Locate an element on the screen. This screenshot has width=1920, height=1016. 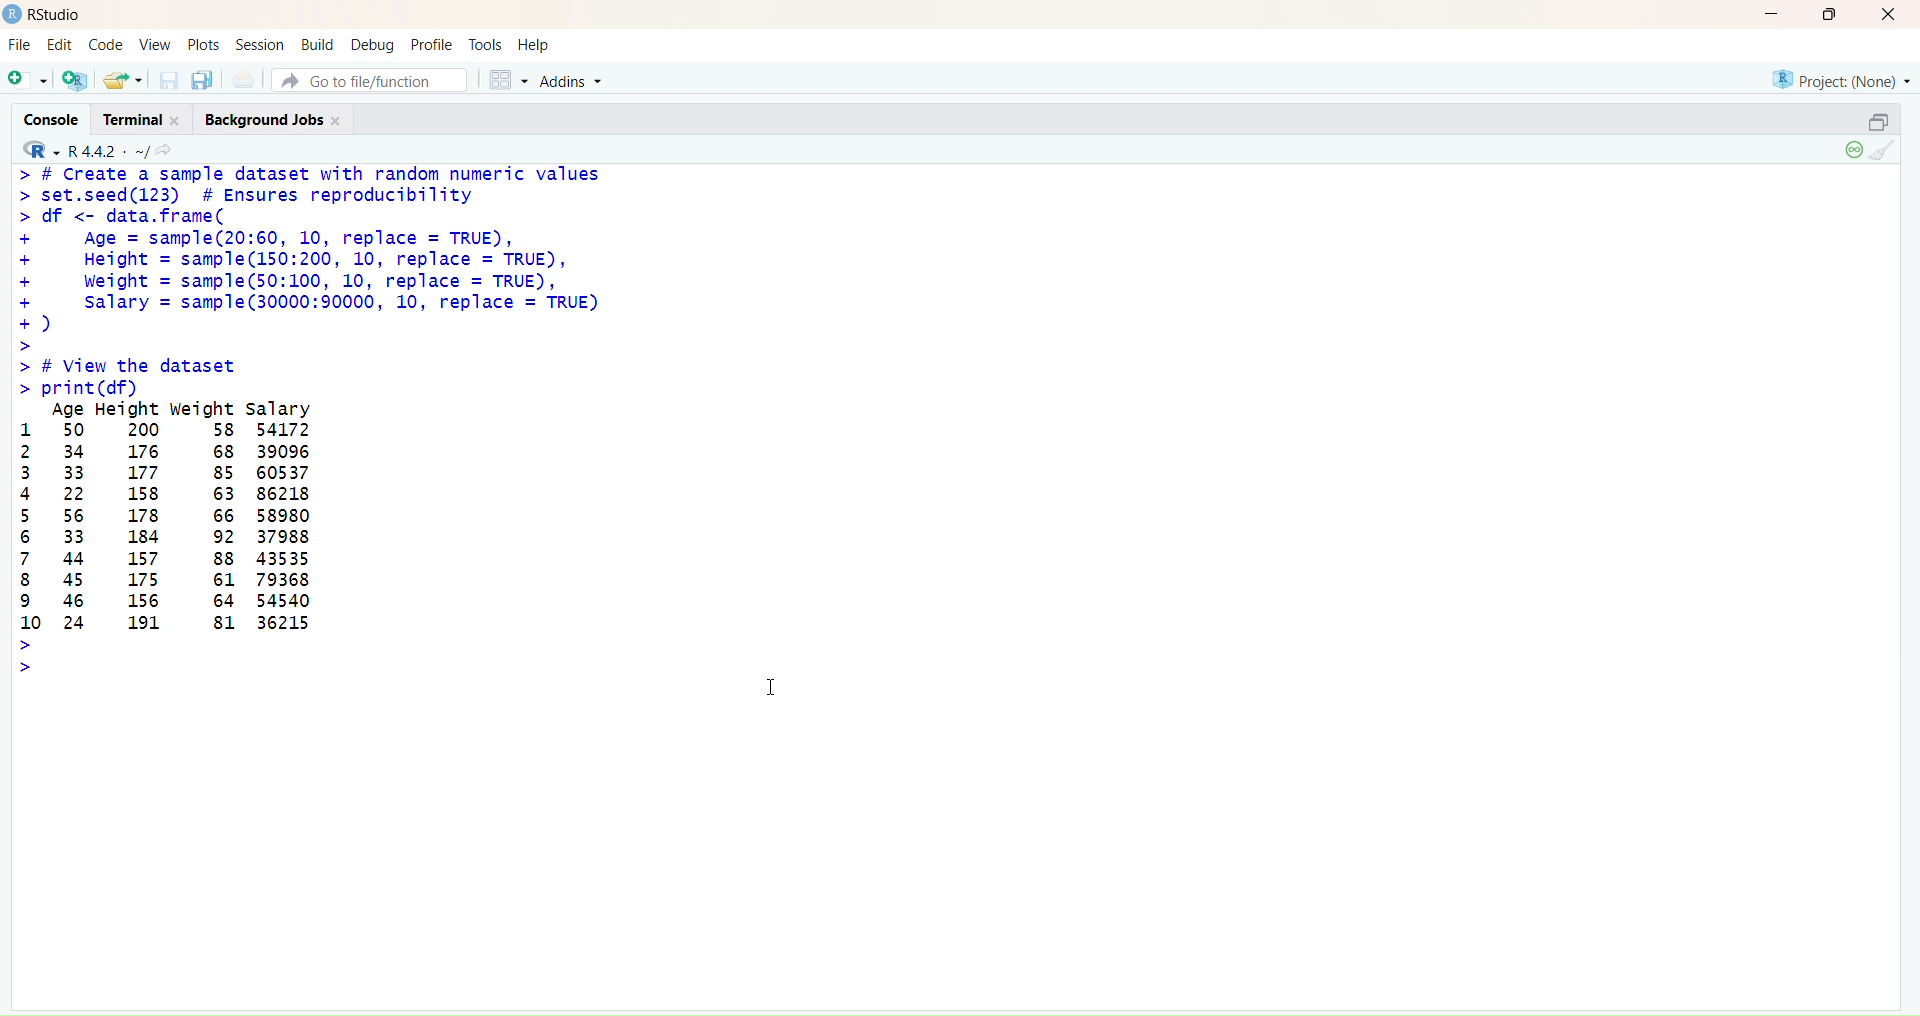
Terminal is located at coordinates (148, 120).